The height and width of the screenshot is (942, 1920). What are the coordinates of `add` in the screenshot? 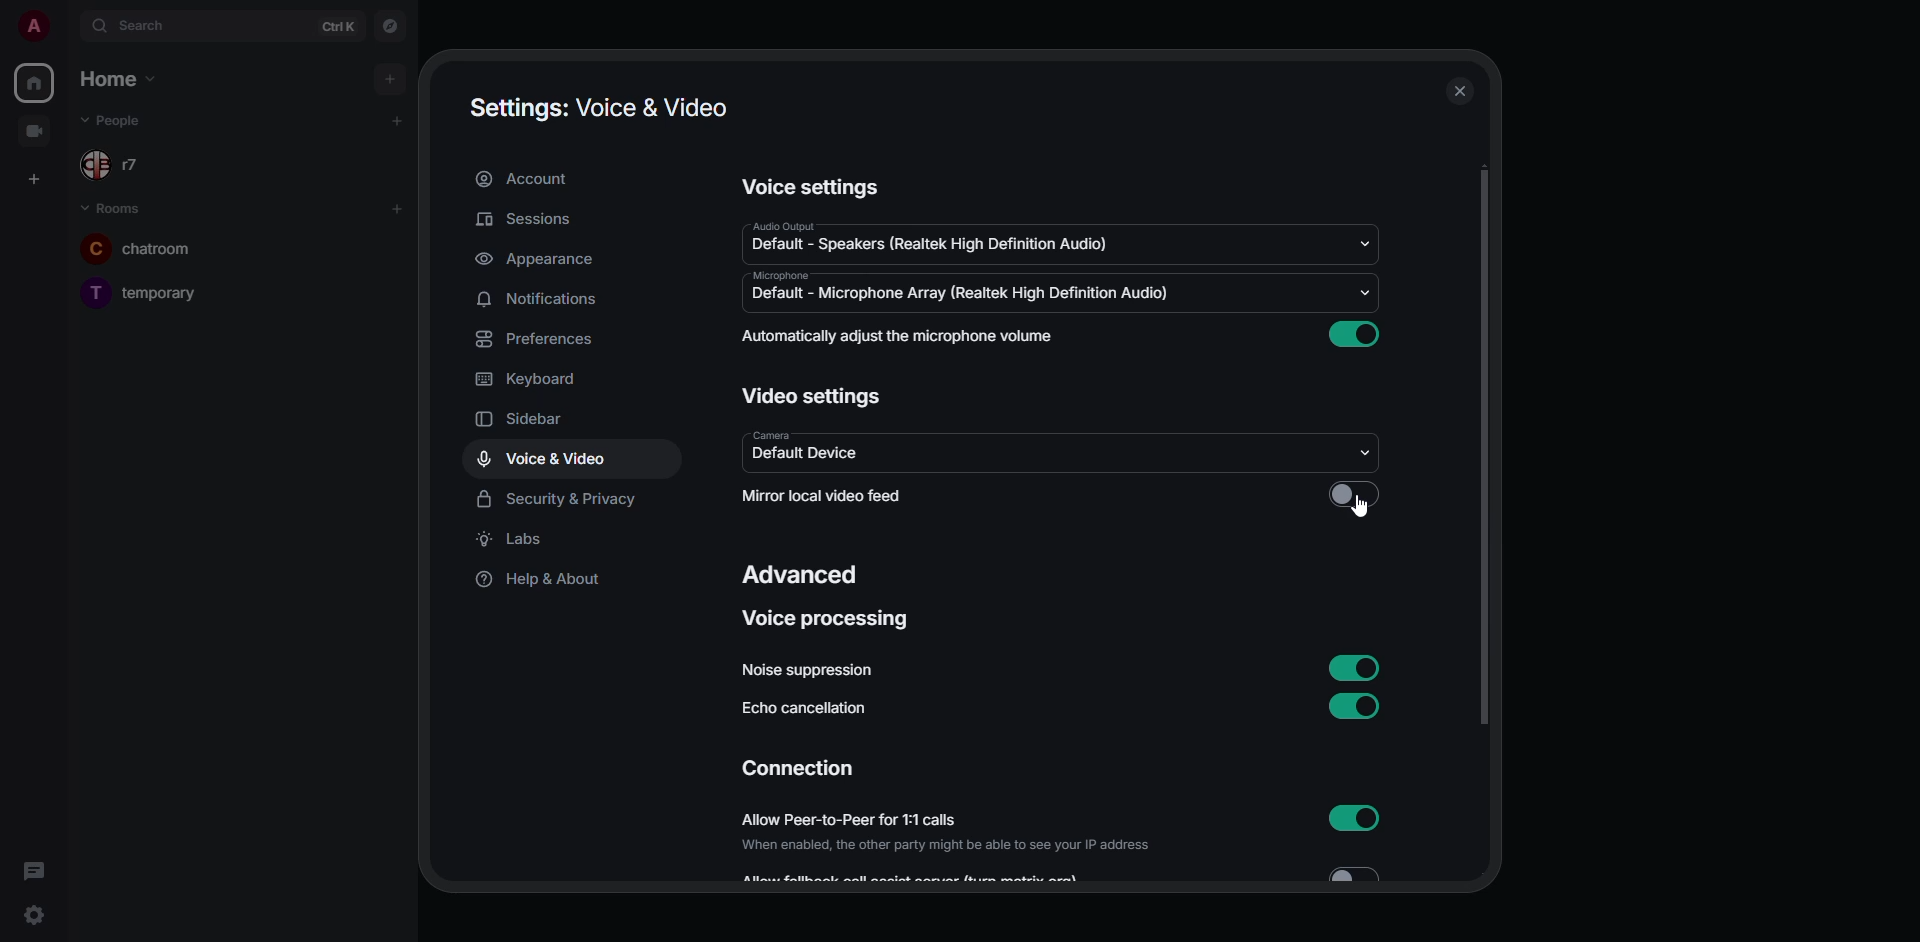 It's located at (399, 207).